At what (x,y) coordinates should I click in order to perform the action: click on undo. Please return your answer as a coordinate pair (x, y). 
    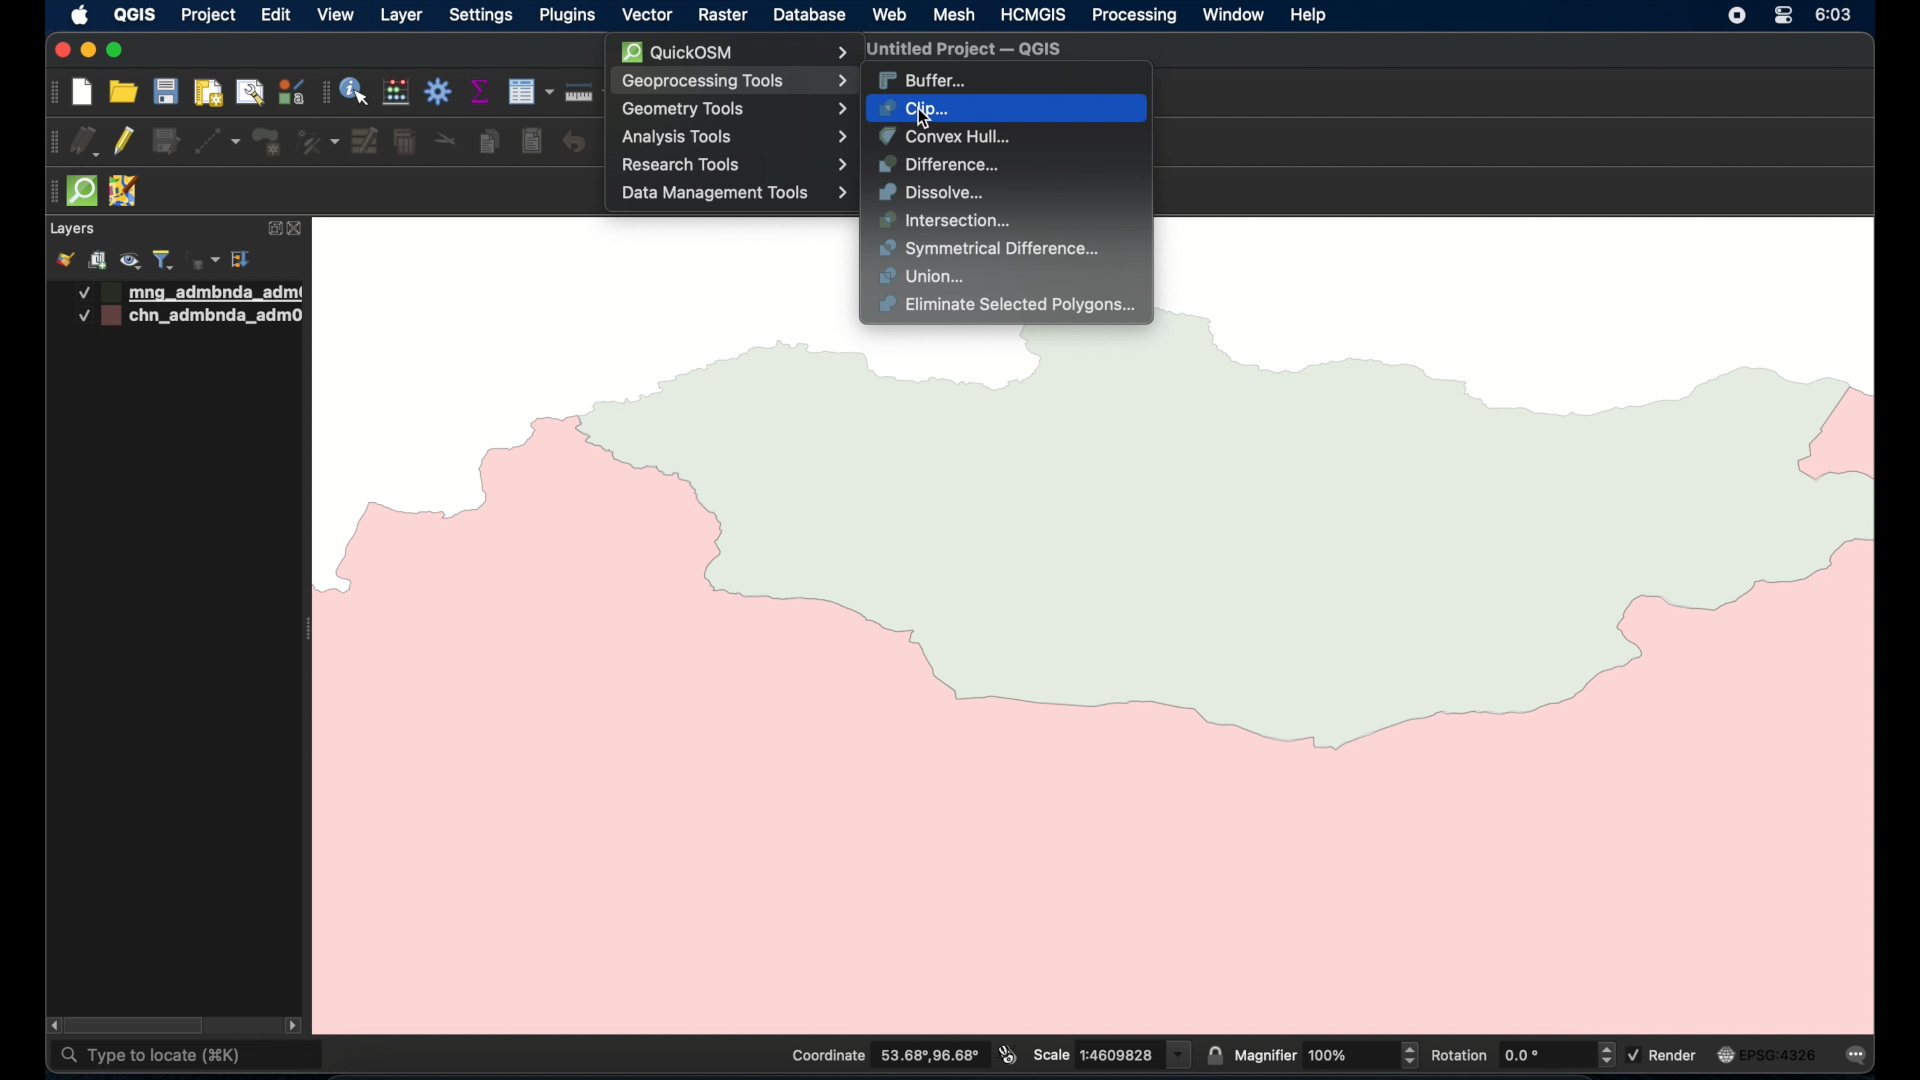
    Looking at the image, I should click on (575, 143).